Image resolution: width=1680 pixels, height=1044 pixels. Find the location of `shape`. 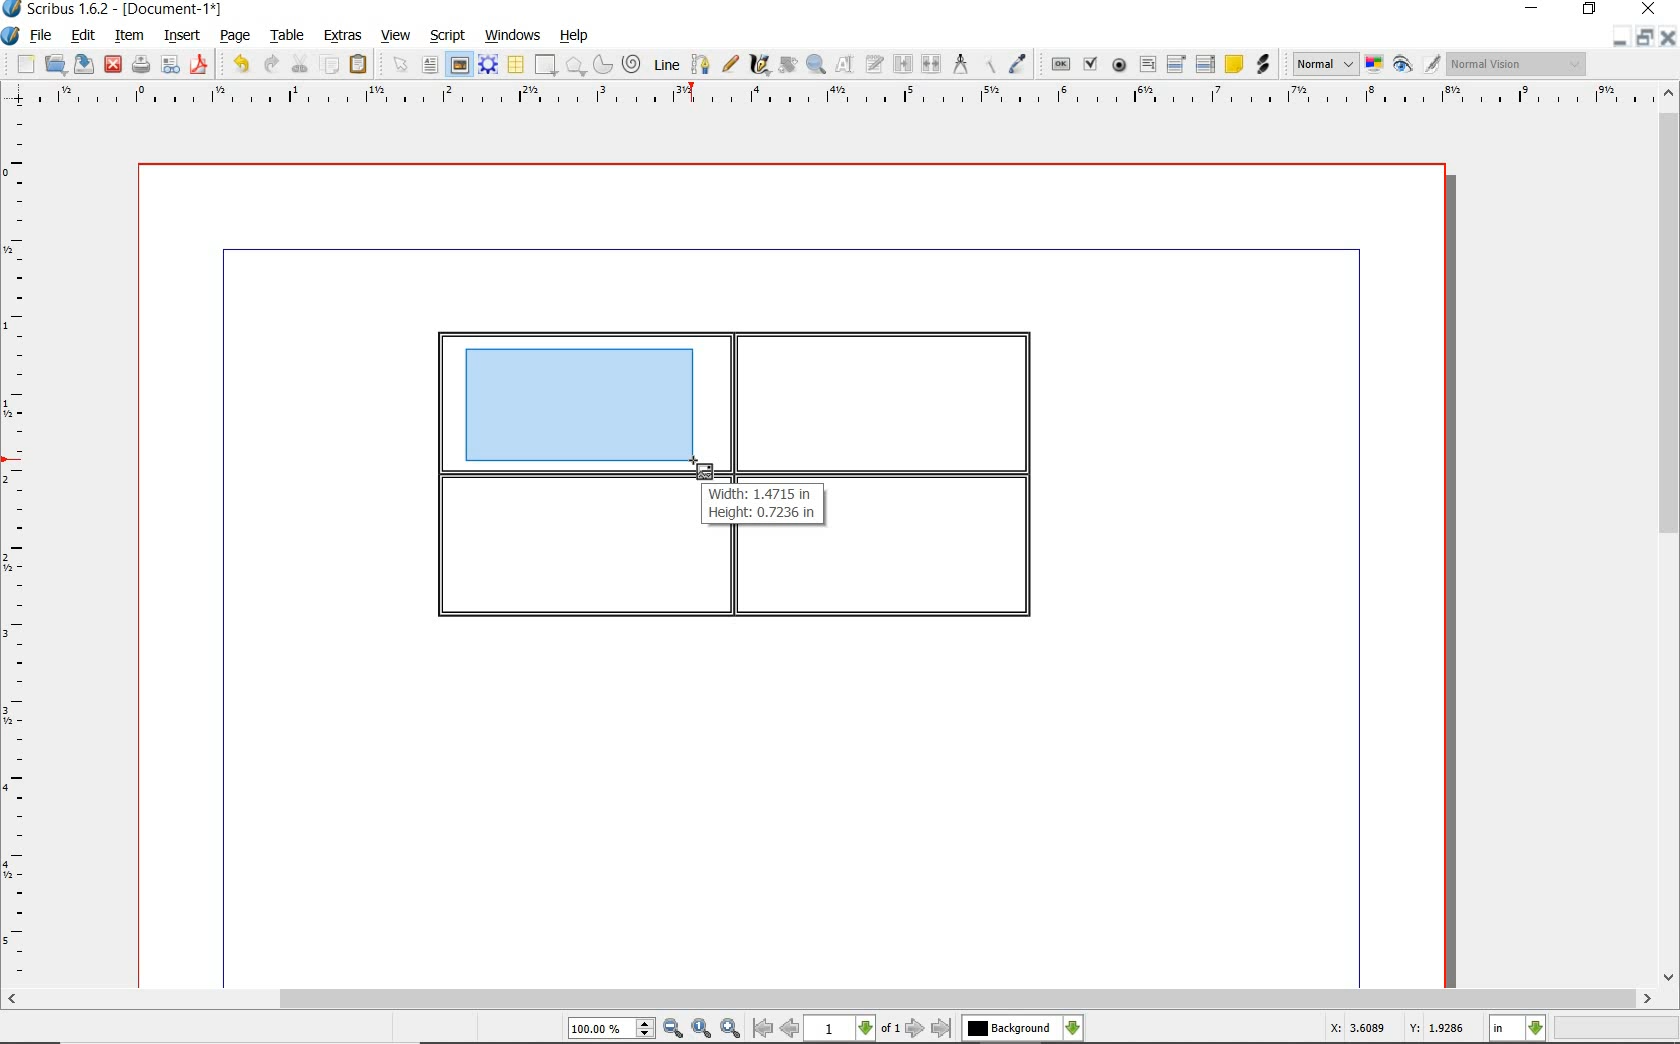

shape is located at coordinates (576, 67).